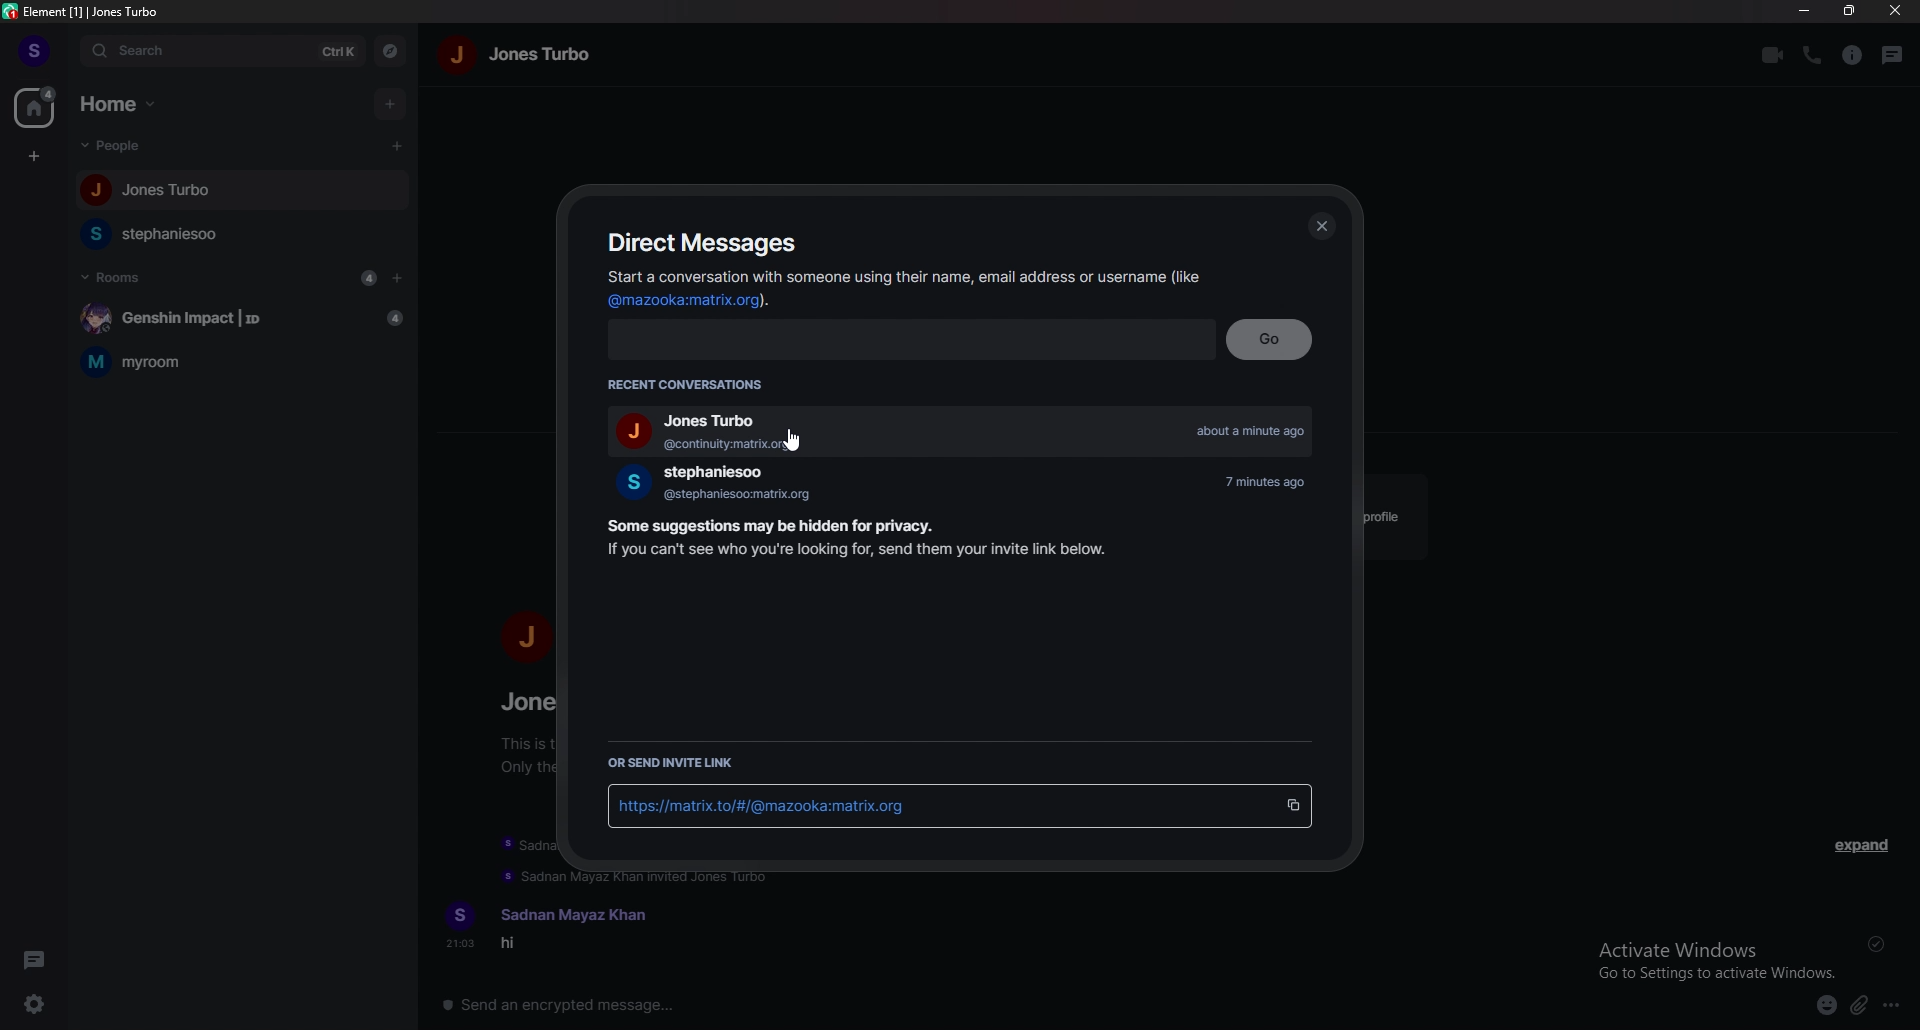  Describe the element at coordinates (1893, 56) in the screenshot. I see `threads` at that location.